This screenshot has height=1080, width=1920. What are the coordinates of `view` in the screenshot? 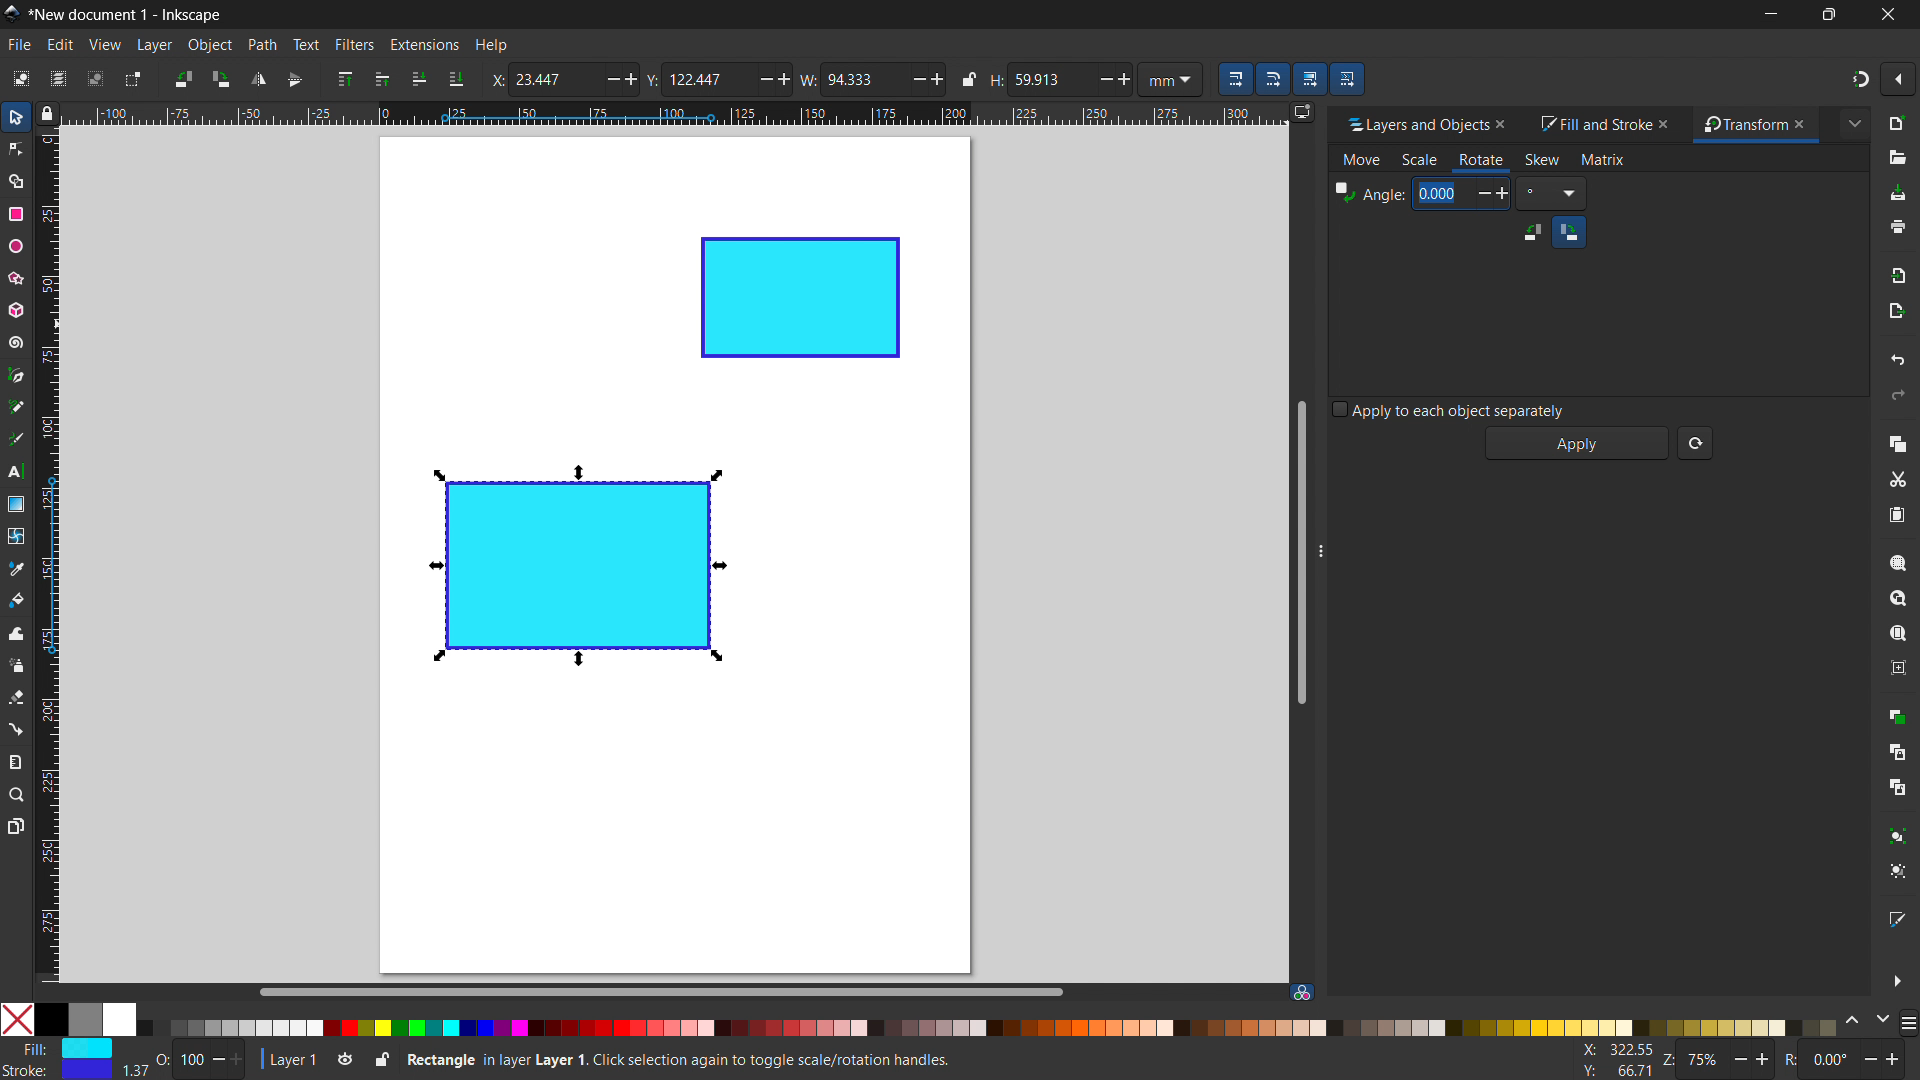 It's located at (104, 45).